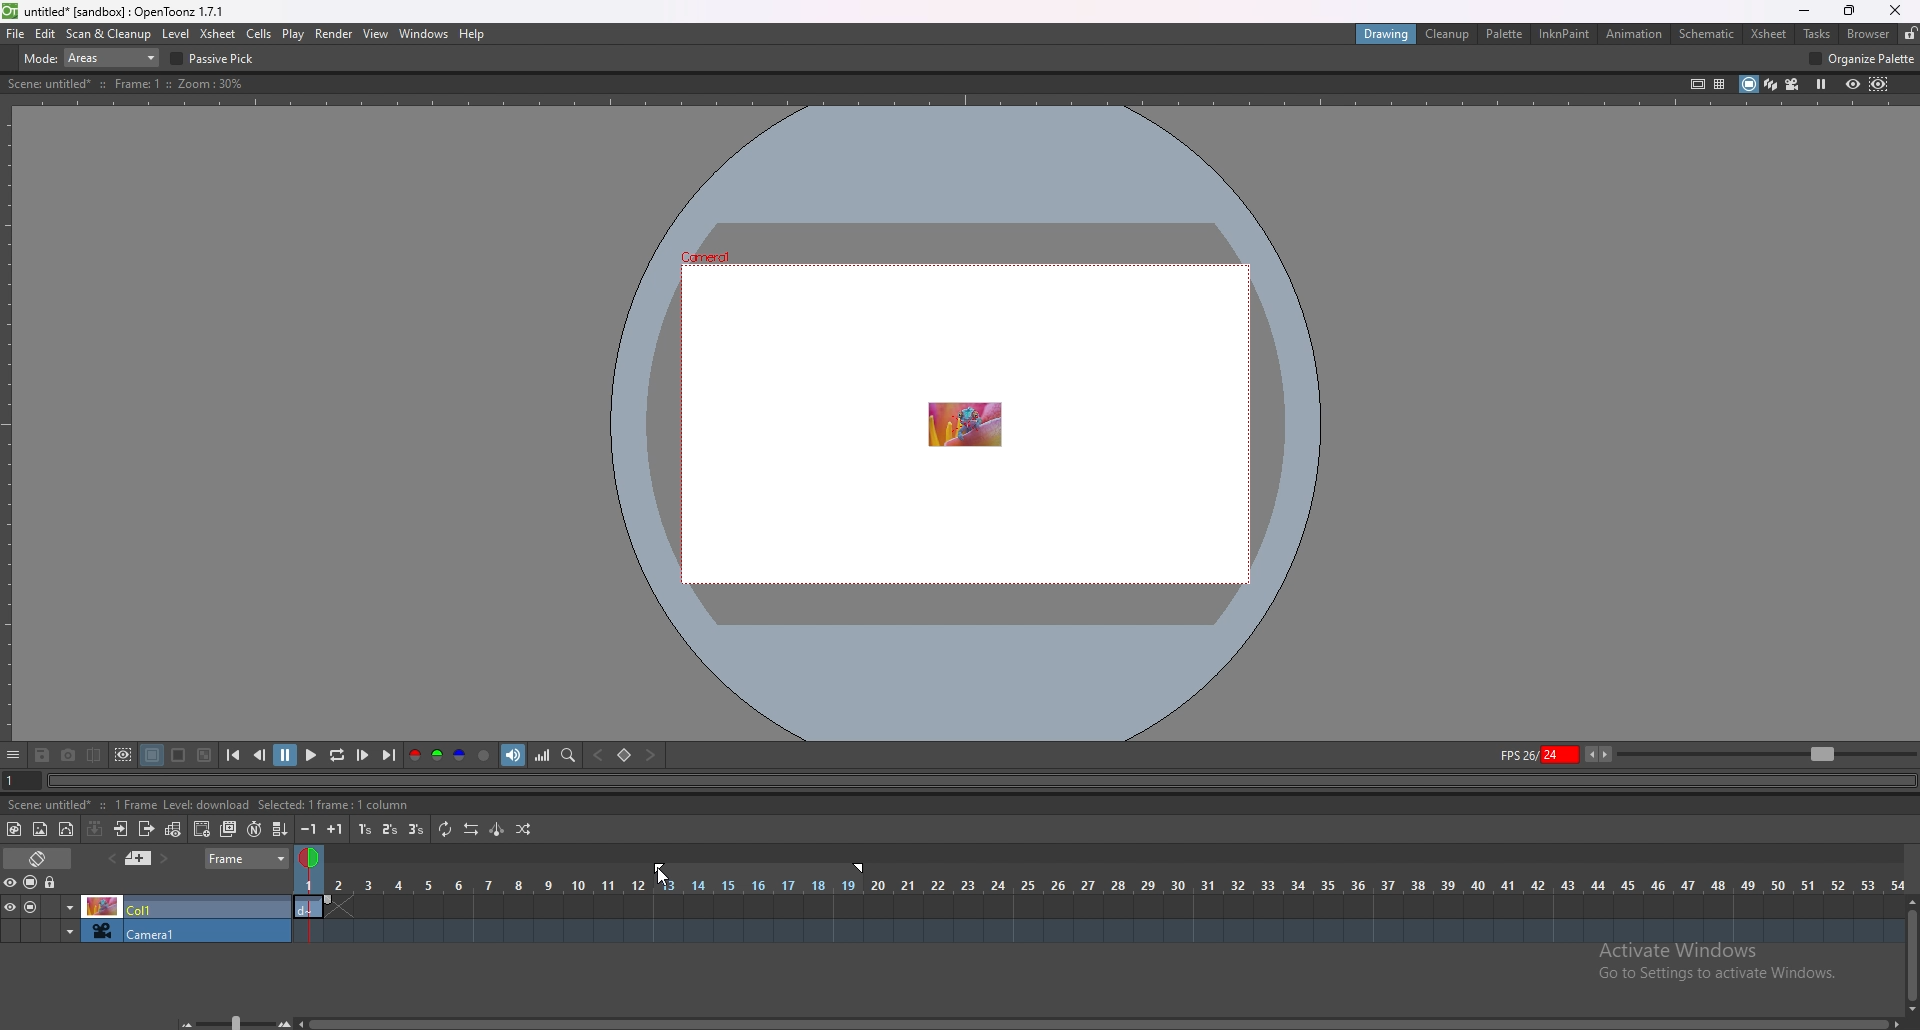 The width and height of the screenshot is (1920, 1030). What do you see at coordinates (1634, 35) in the screenshot?
I see `animation` at bounding box center [1634, 35].